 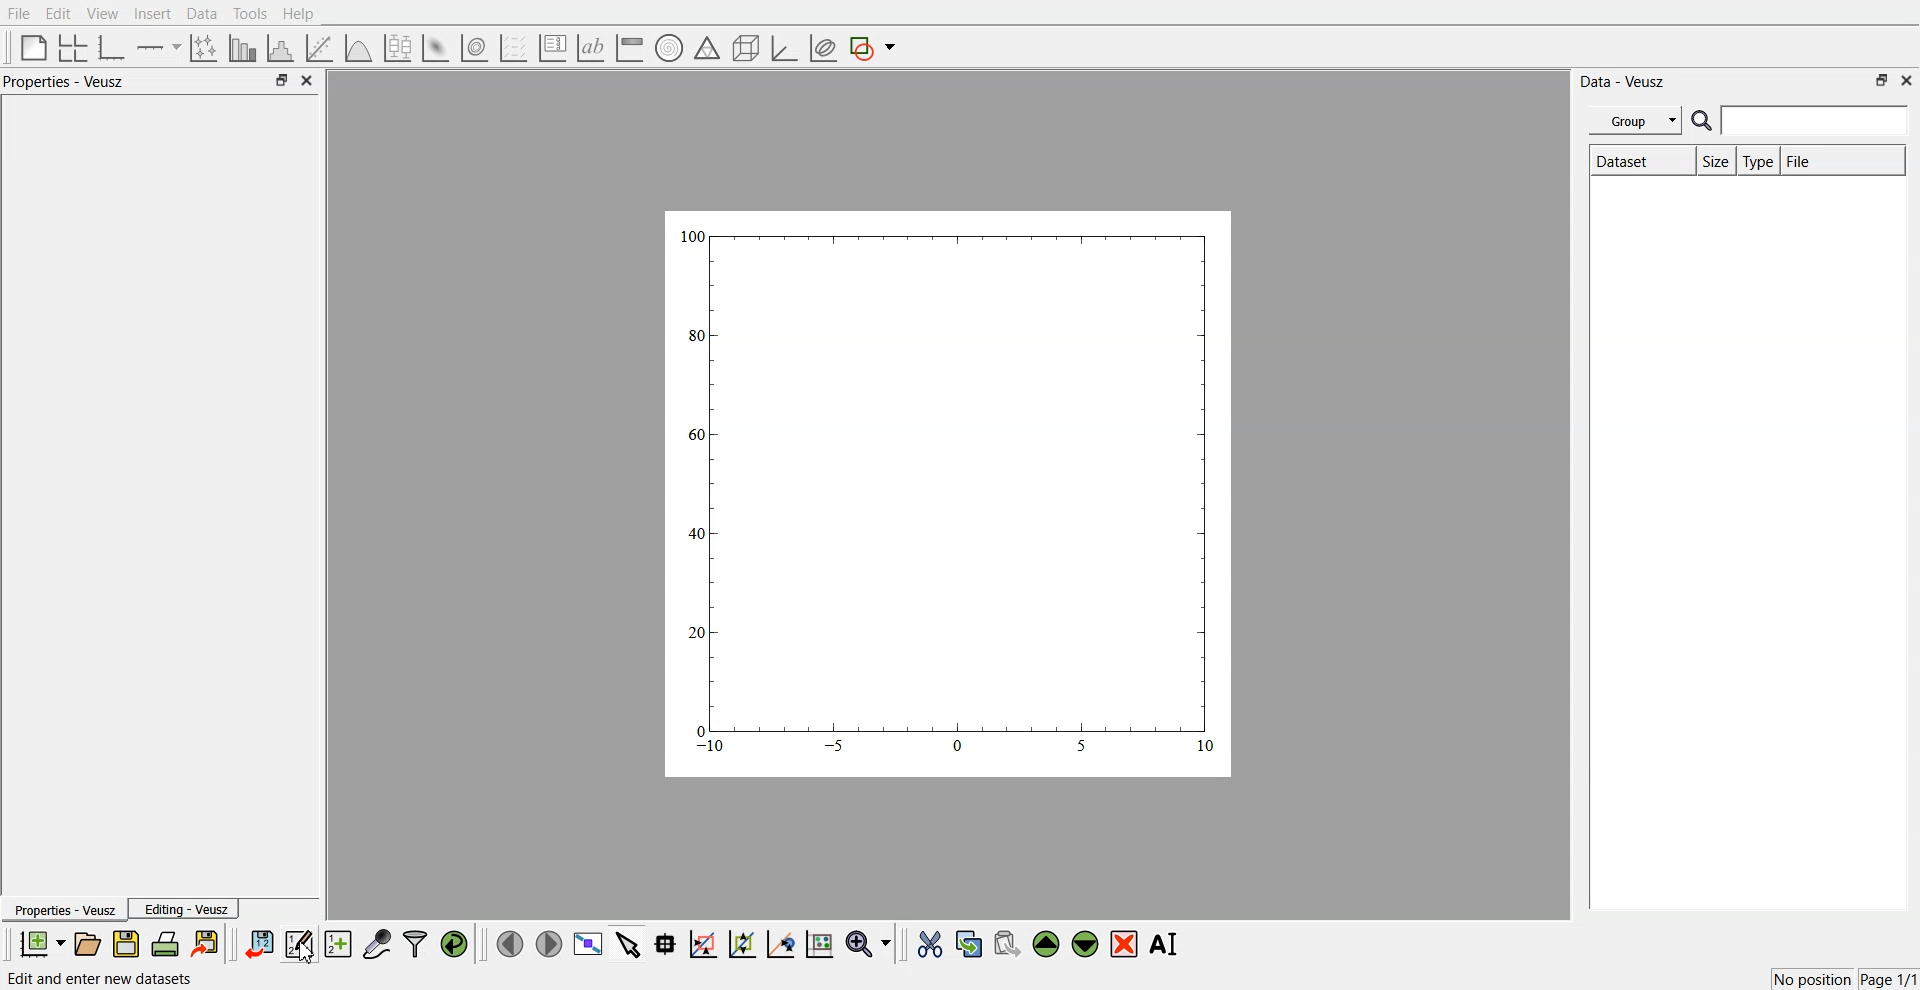 What do you see at coordinates (1882, 80) in the screenshot?
I see `minimise or maximise` at bounding box center [1882, 80].